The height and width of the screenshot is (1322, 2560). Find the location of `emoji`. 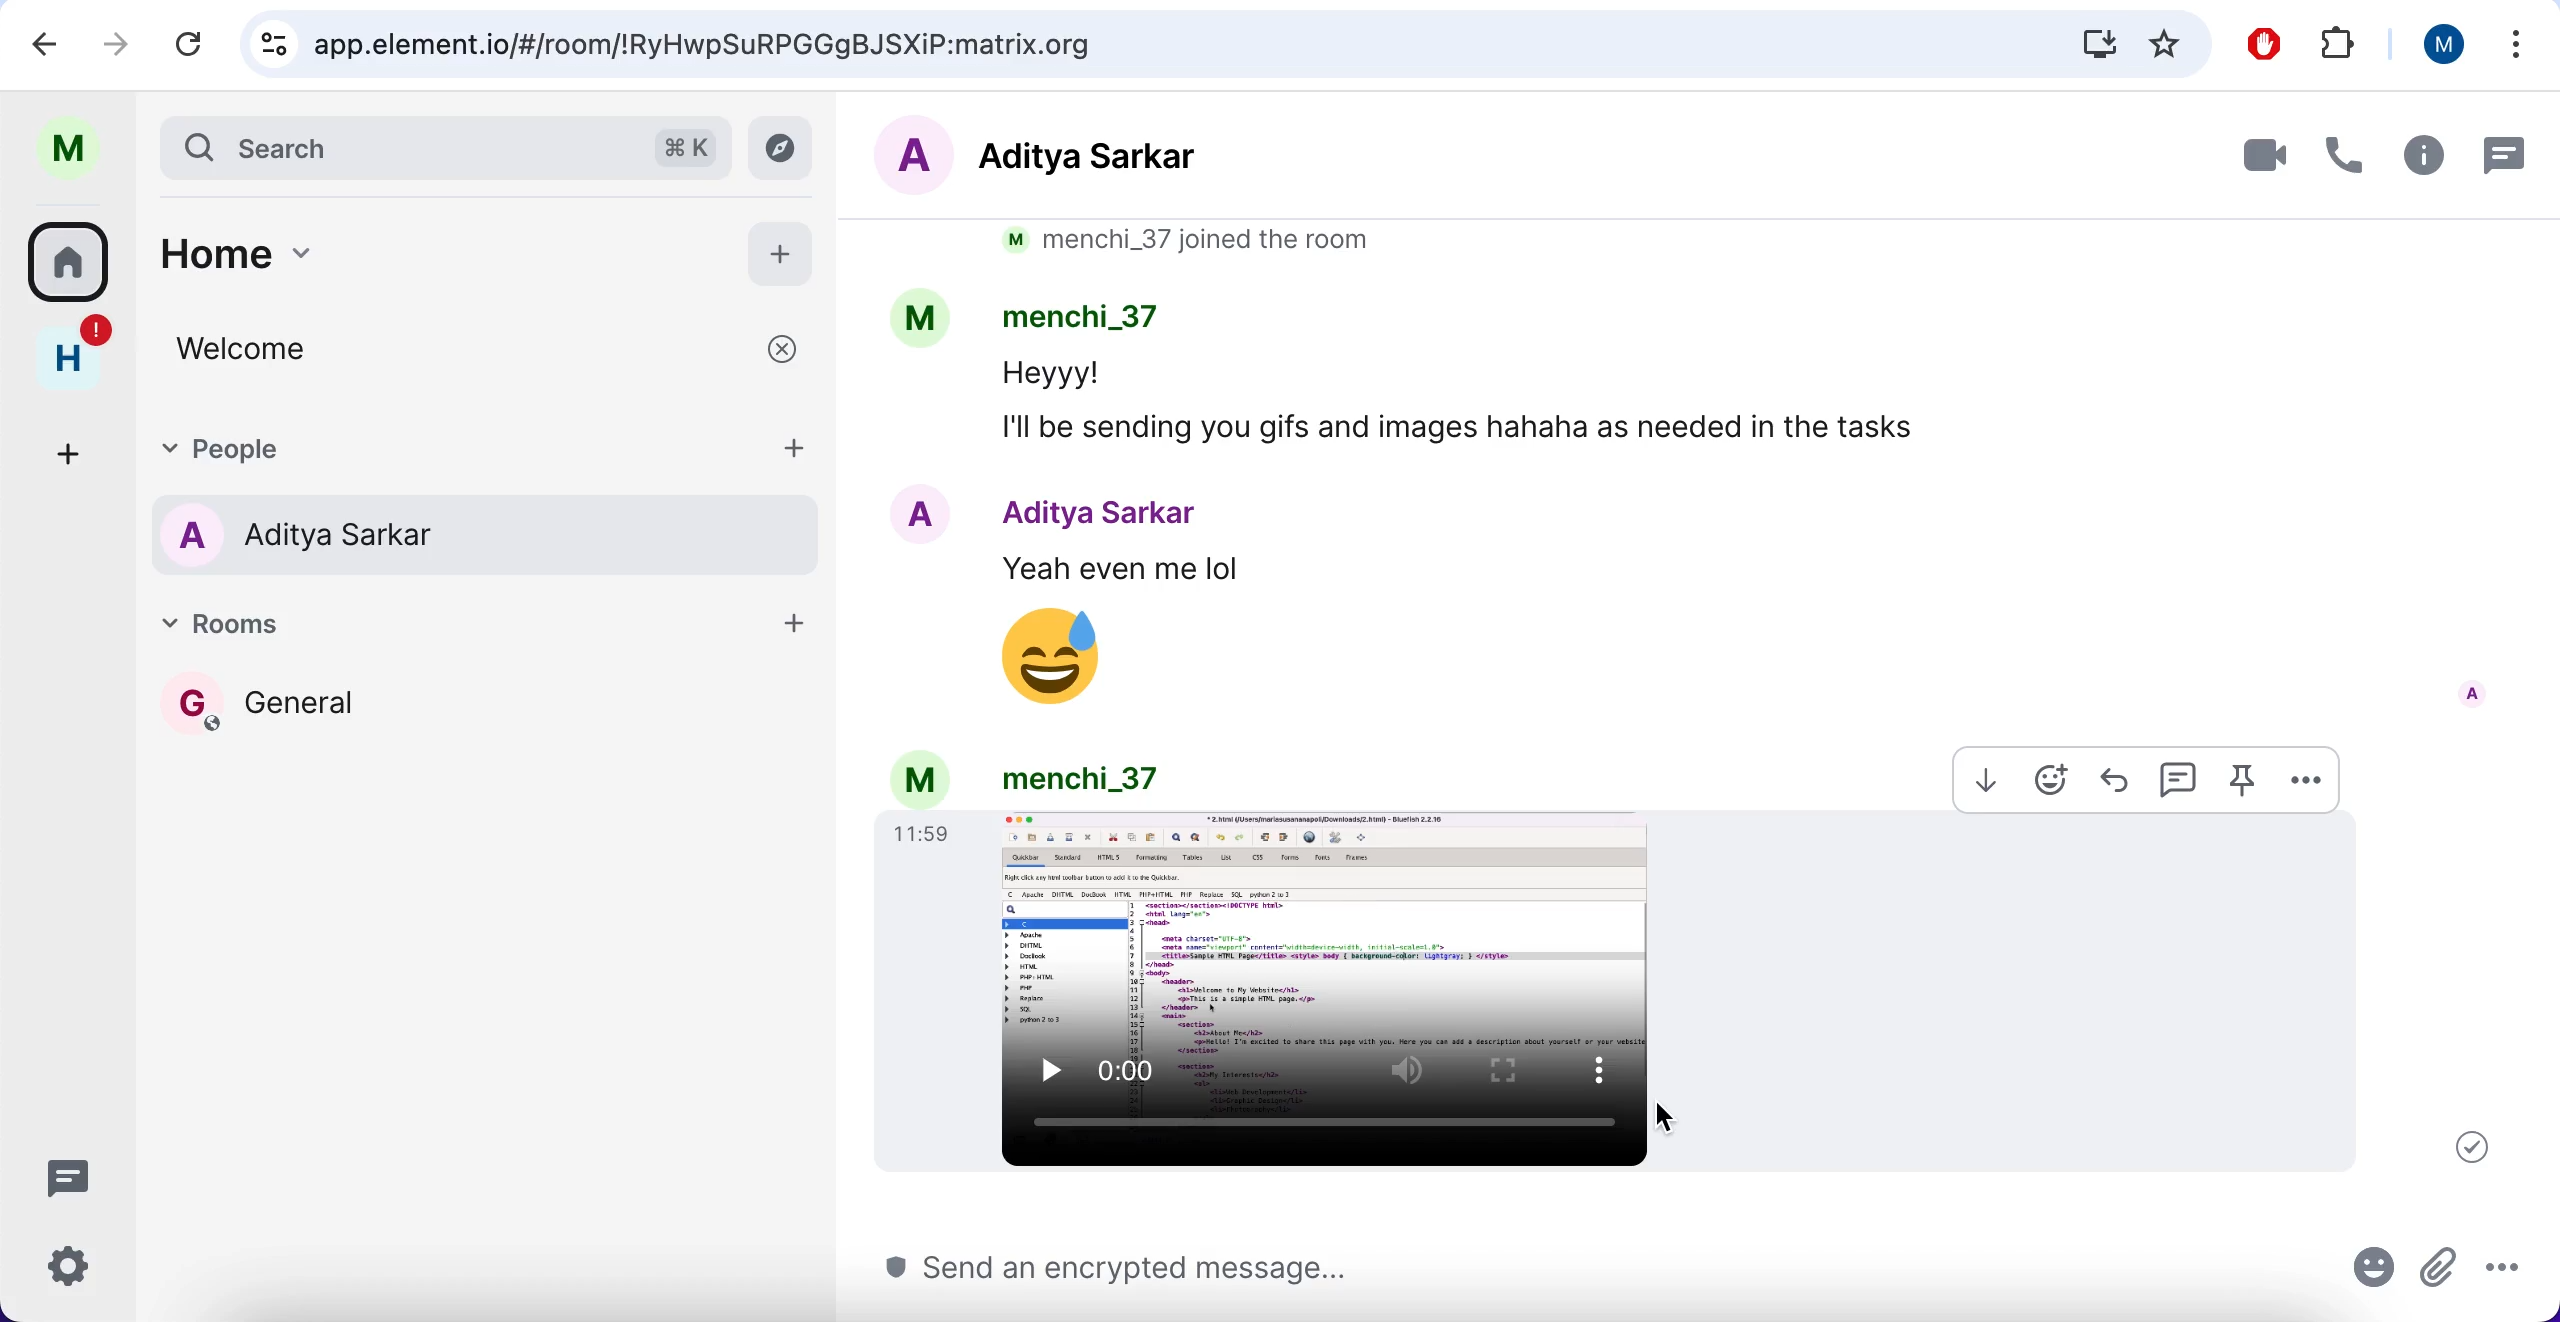

emoji is located at coordinates (2368, 1265).